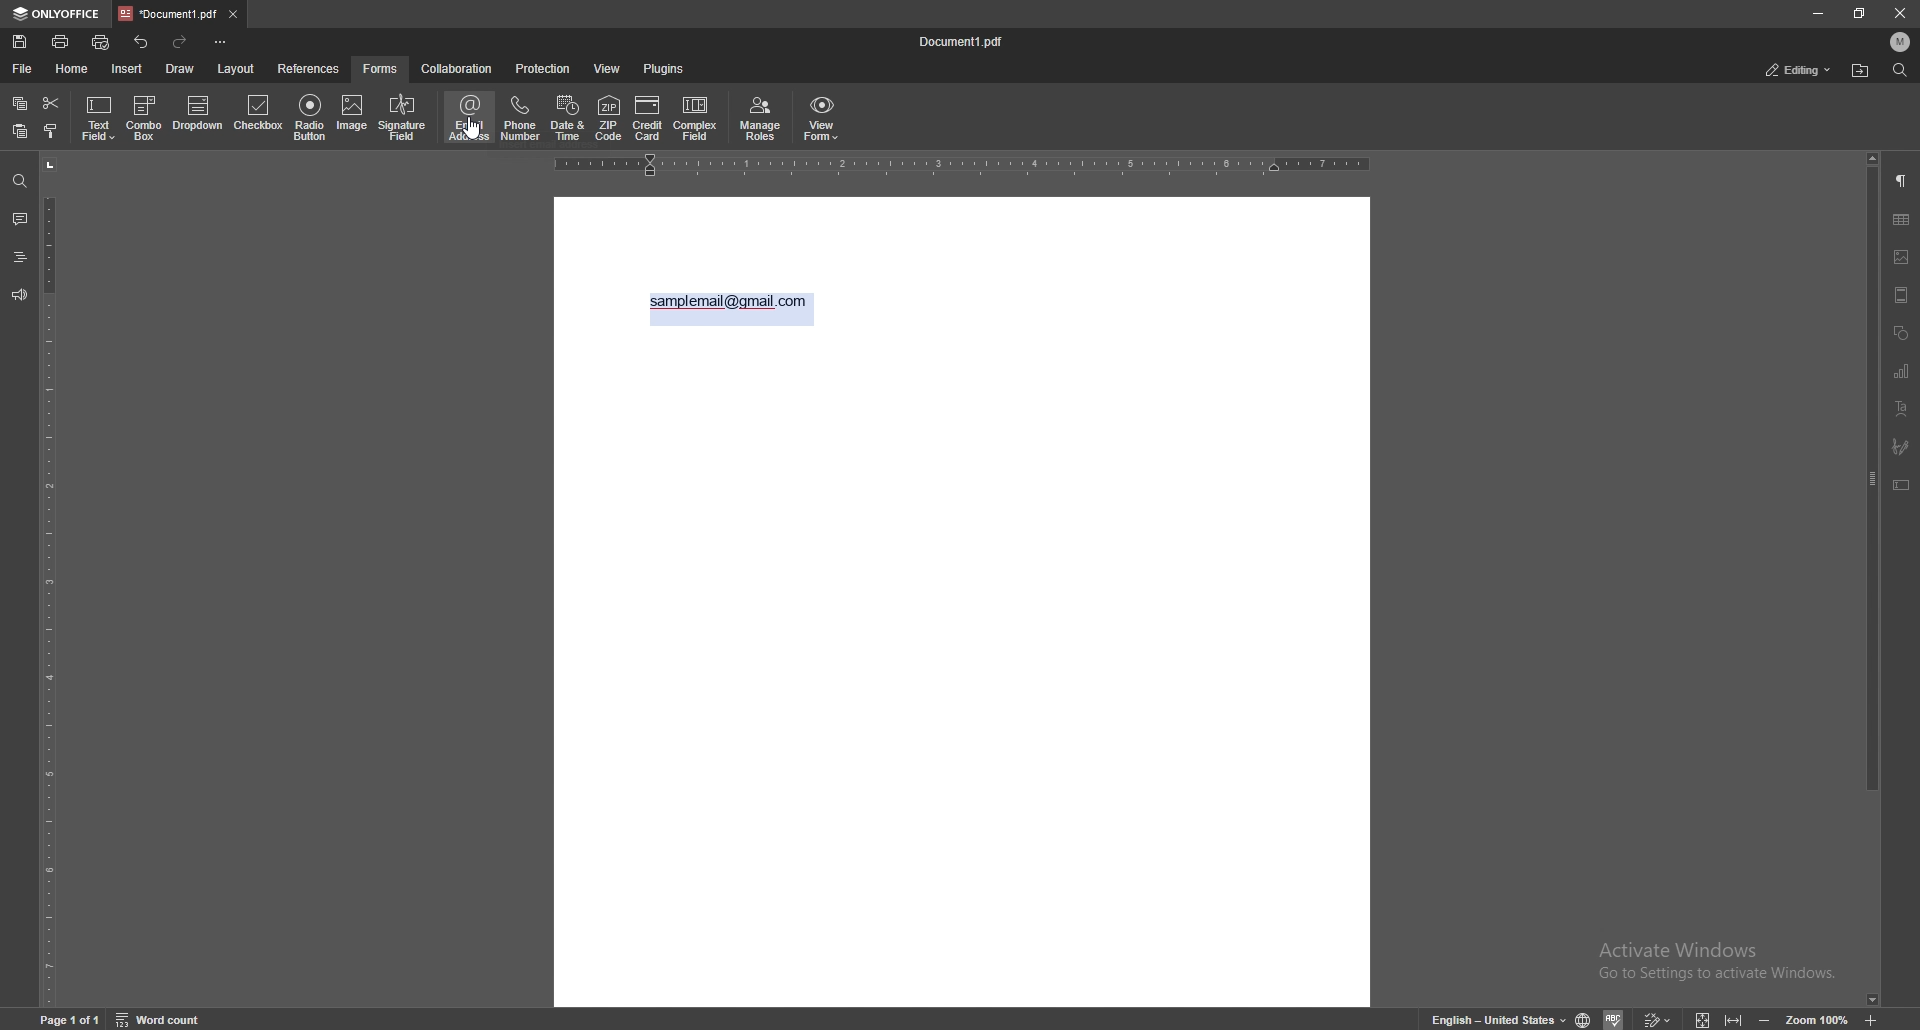 This screenshot has width=1920, height=1030. What do you see at coordinates (57, 14) in the screenshot?
I see `onlyoffice` at bounding box center [57, 14].